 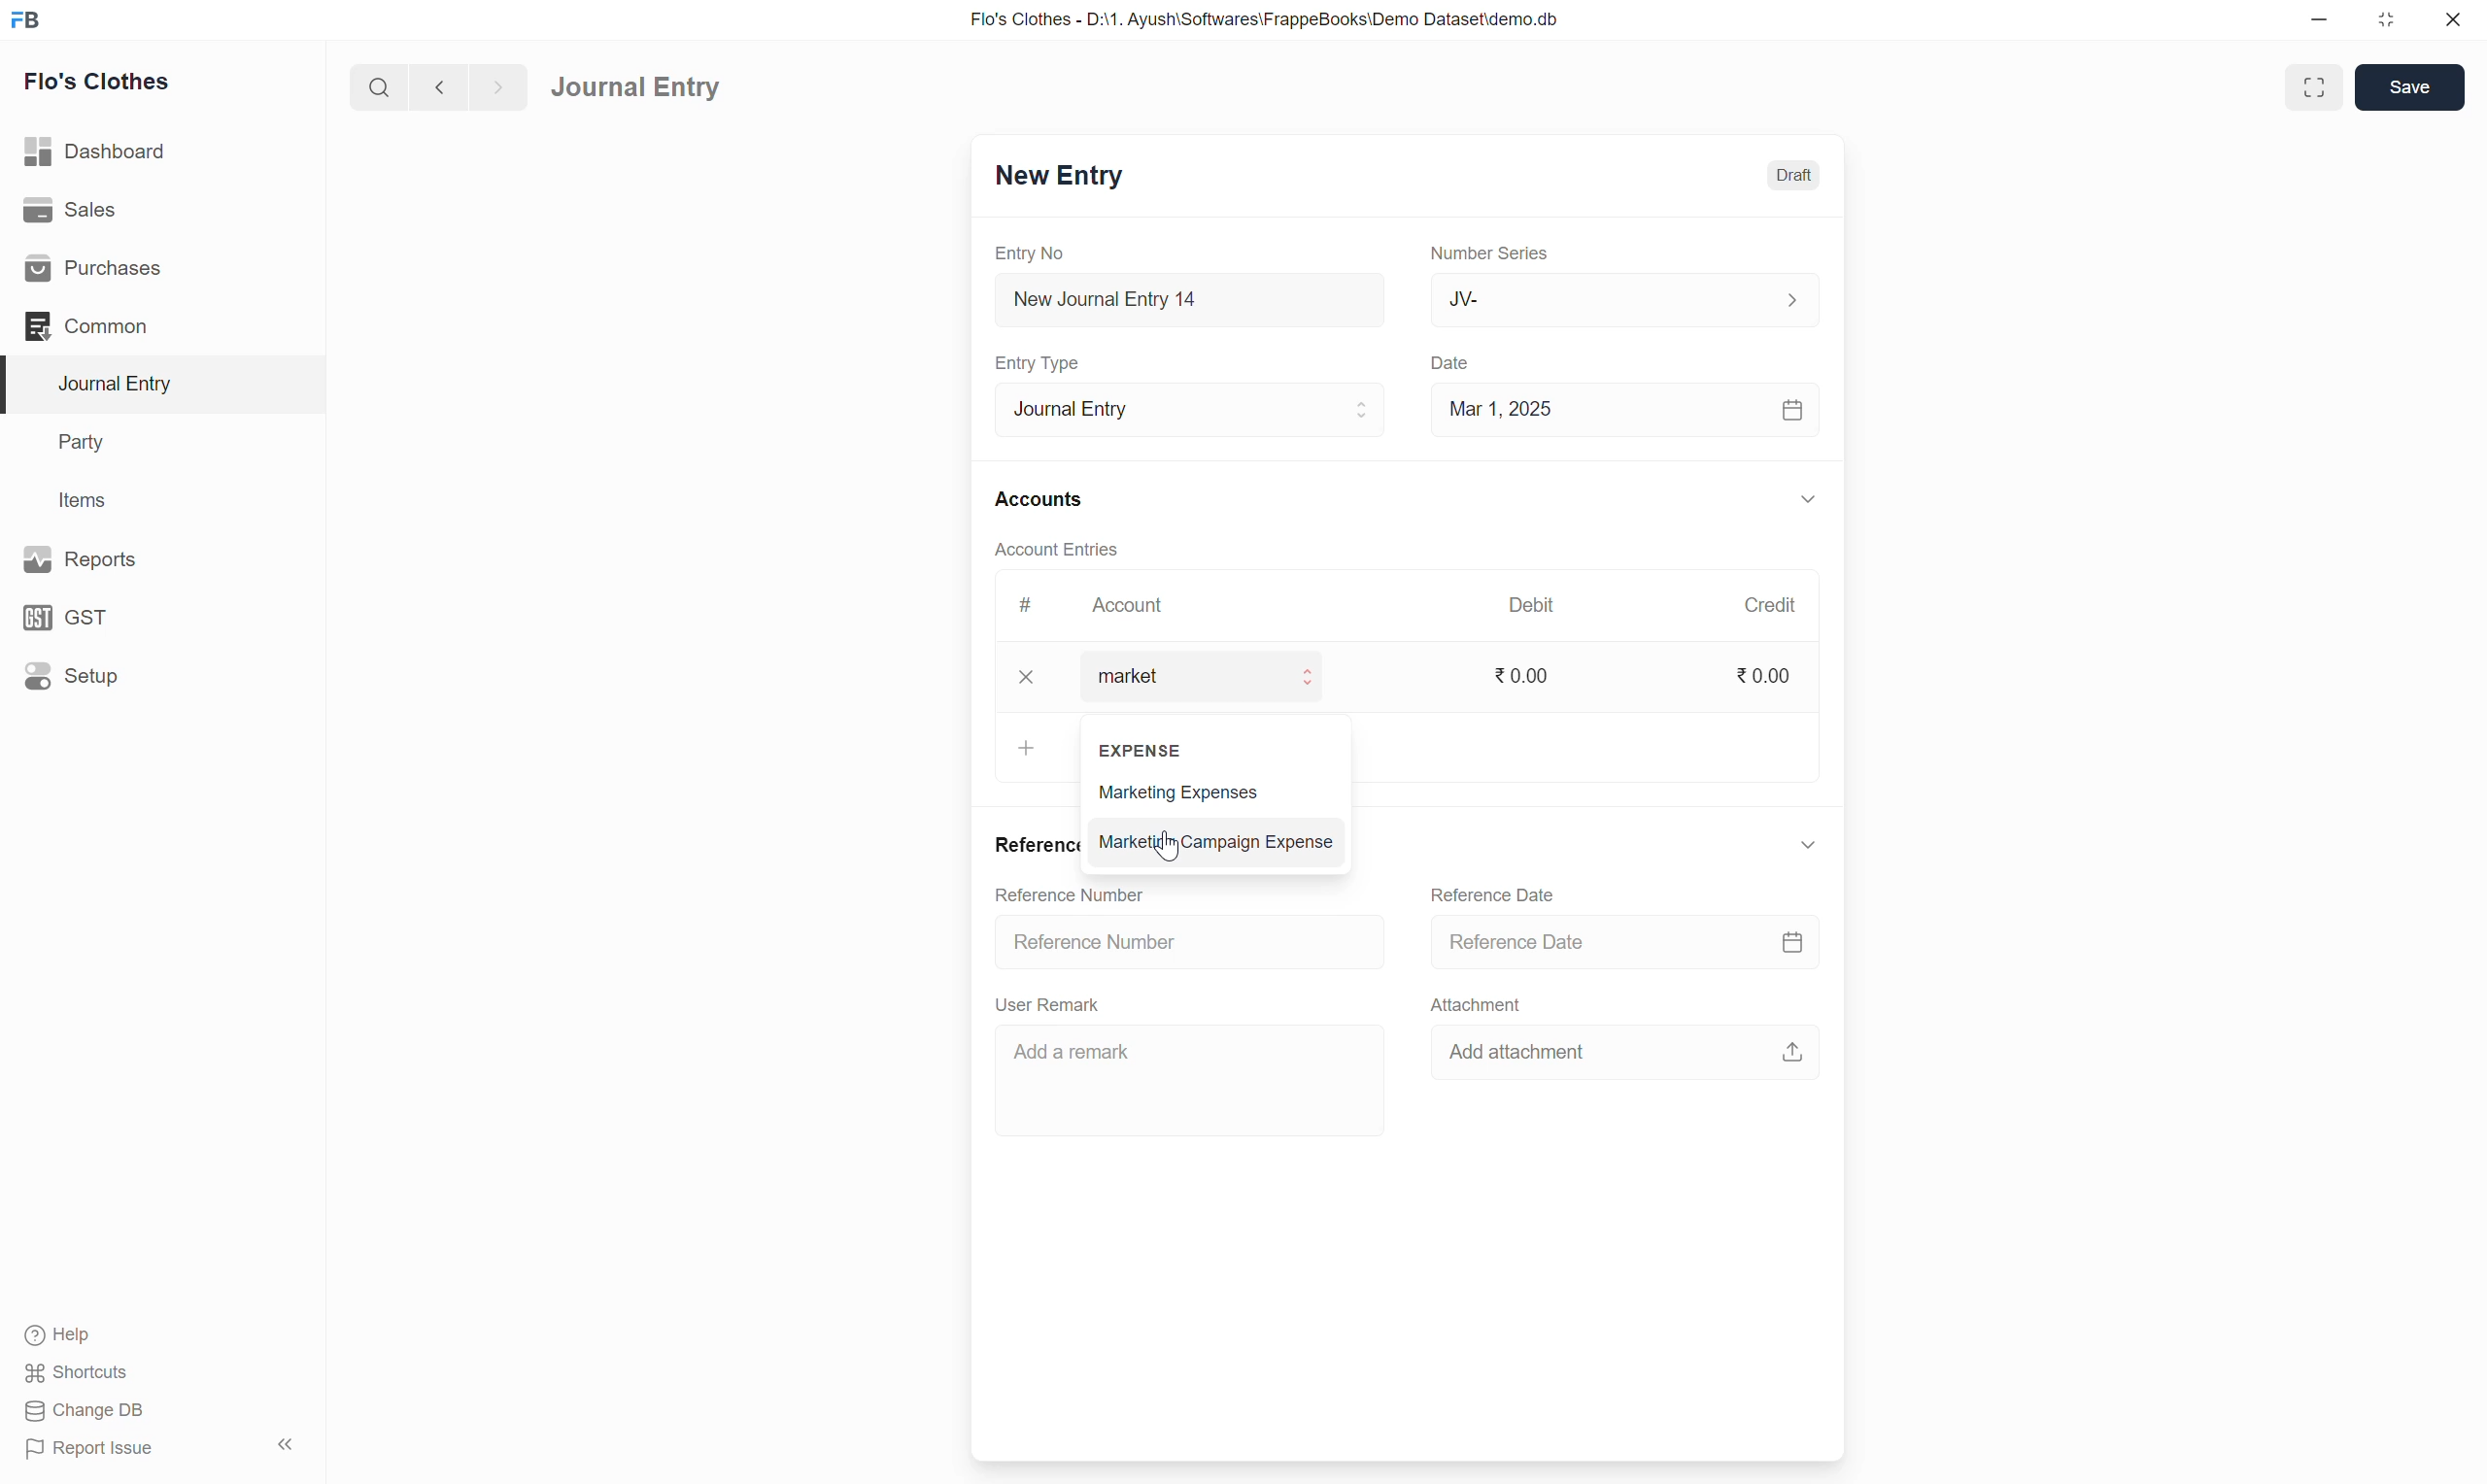 What do you see at coordinates (1190, 408) in the screenshot?
I see `Journal Entry` at bounding box center [1190, 408].